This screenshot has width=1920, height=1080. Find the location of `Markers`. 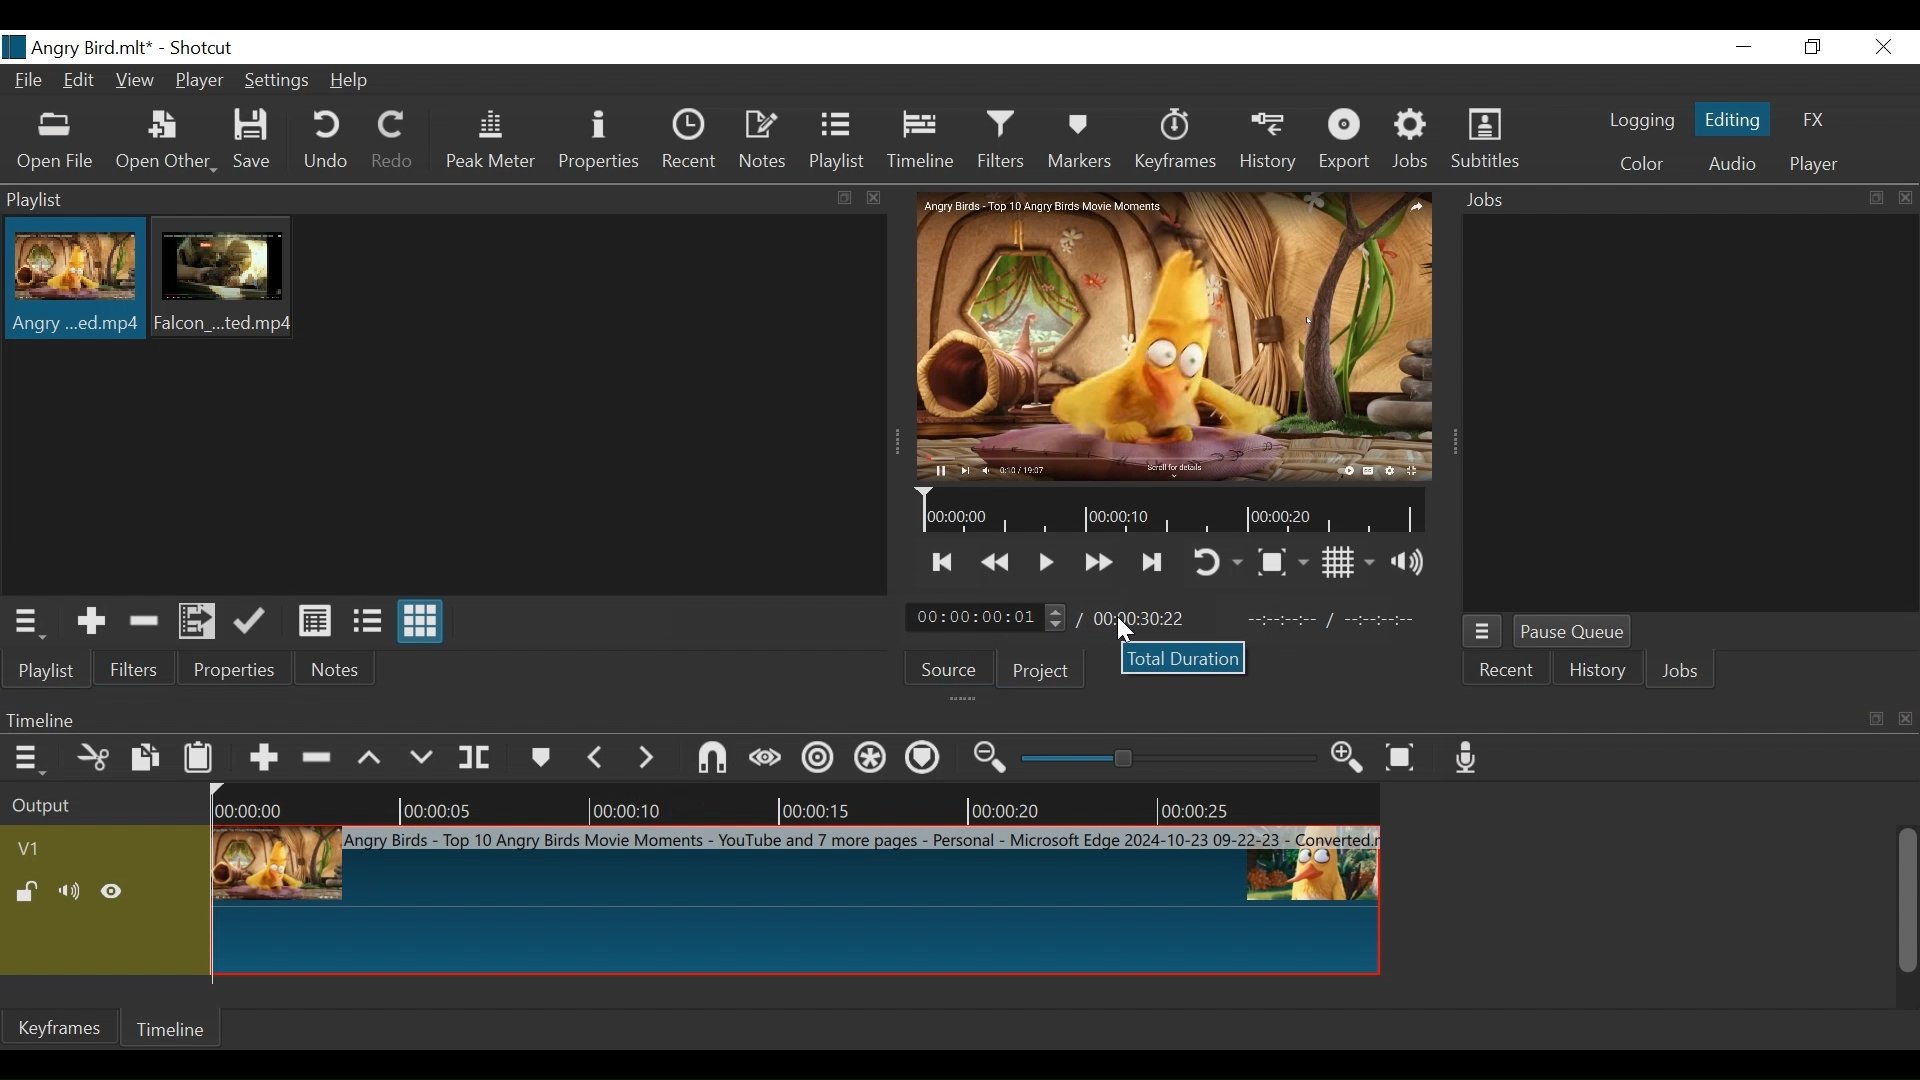

Markers is located at coordinates (1079, 140).